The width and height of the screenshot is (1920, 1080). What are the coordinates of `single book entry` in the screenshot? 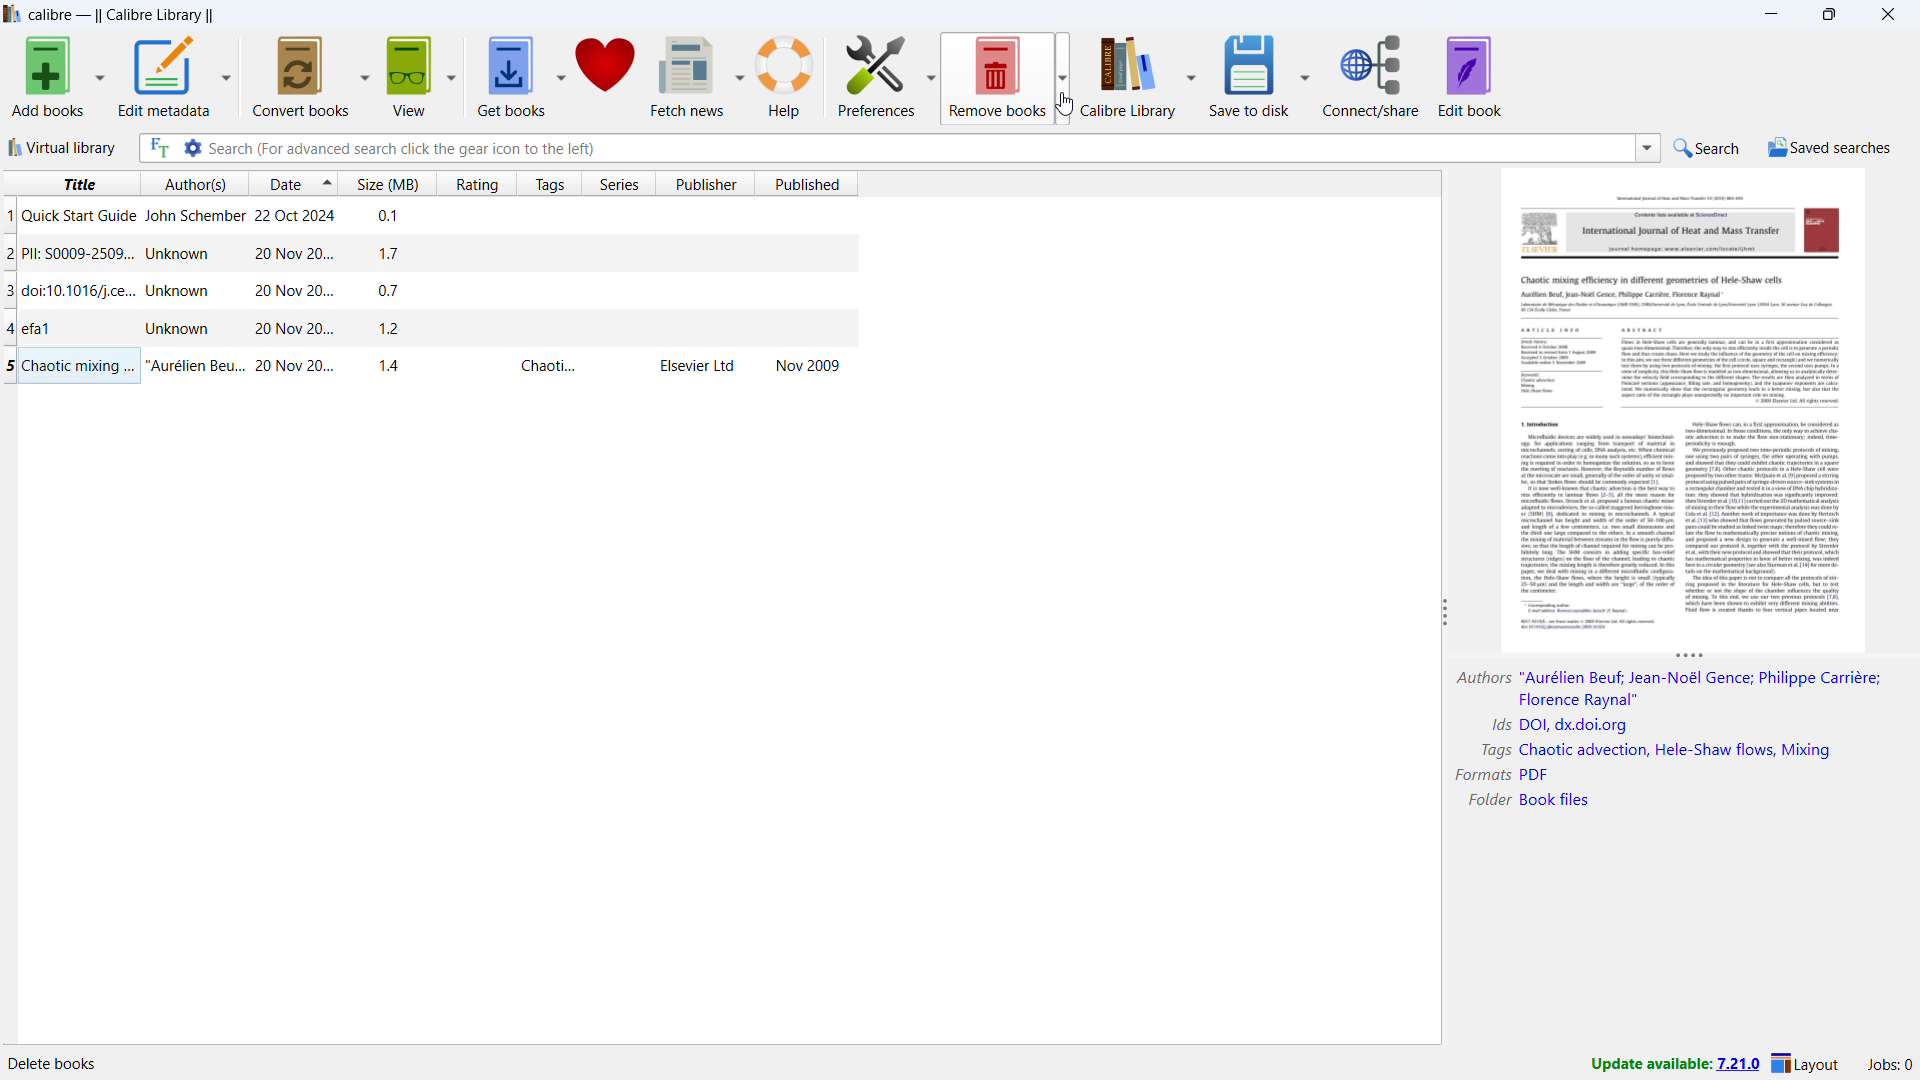 It's located at (429, 329).